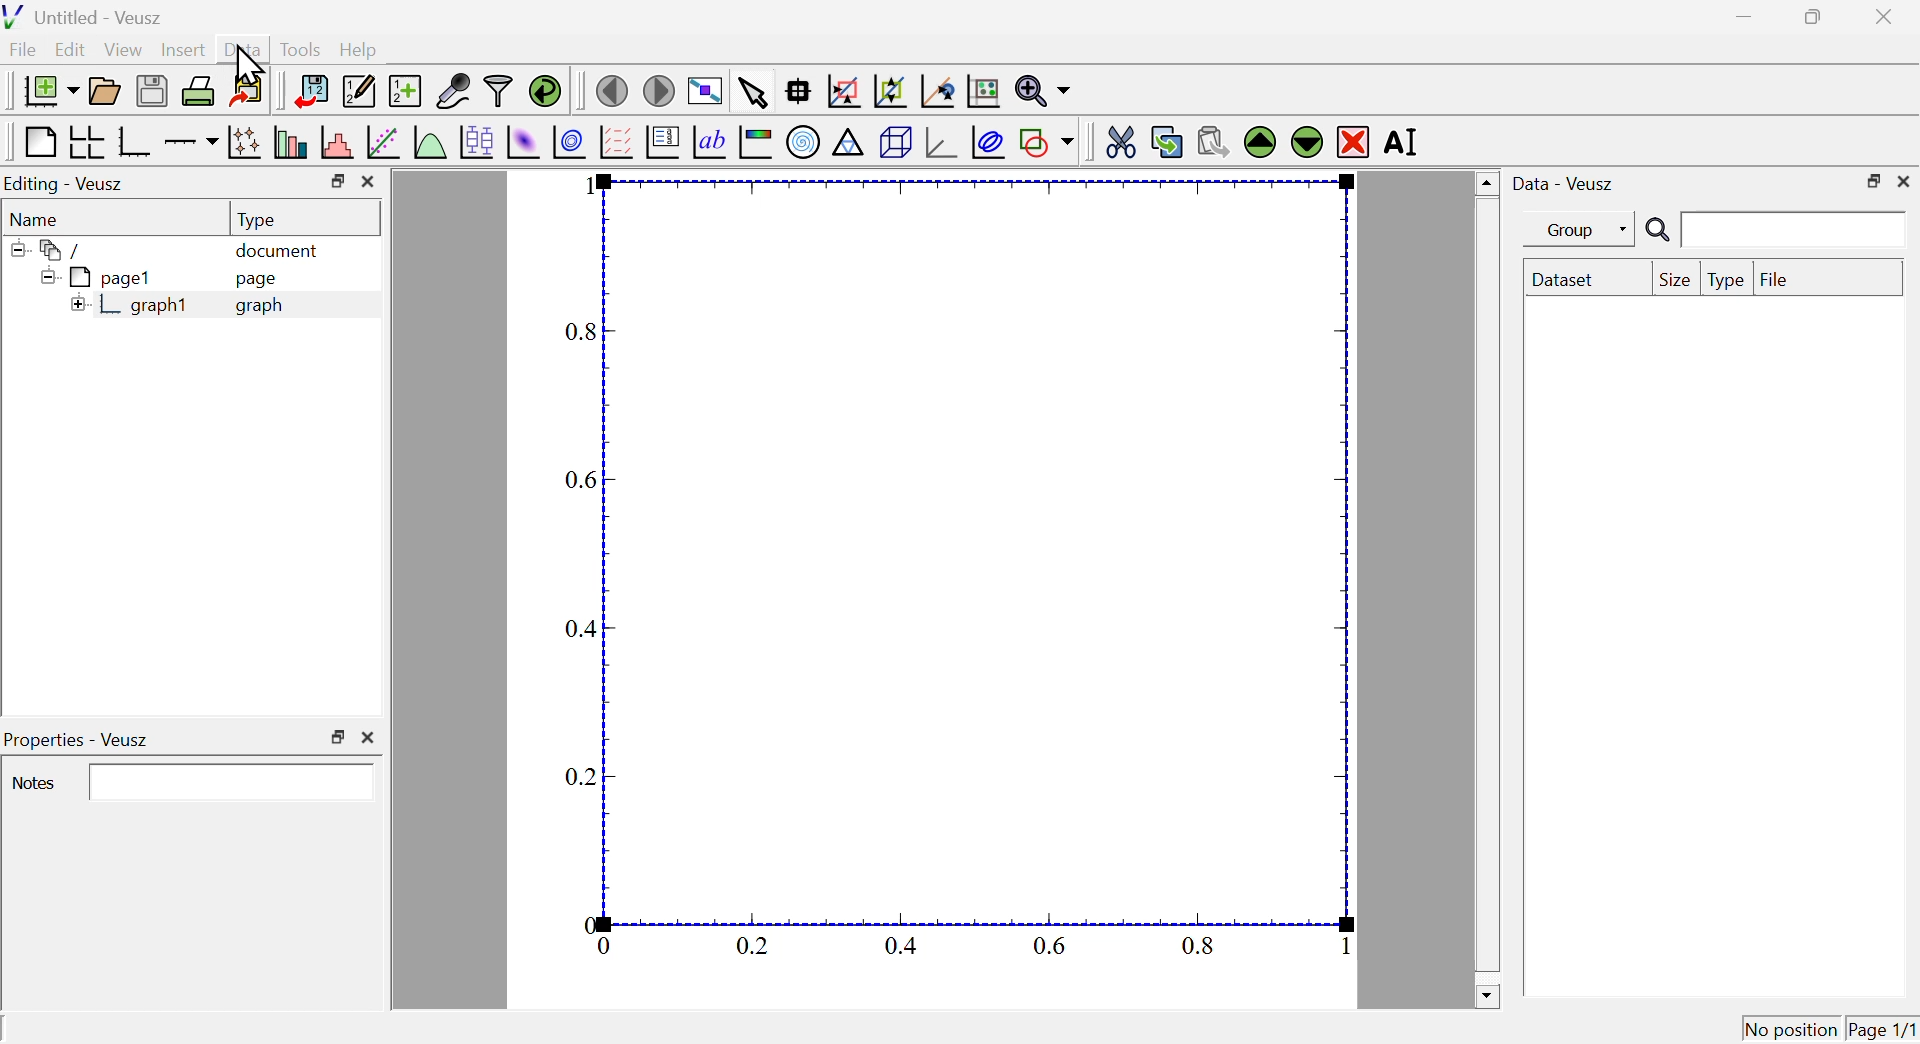 The width and height of the screenshot is (1920, 1044). Describe the element at coordinates (752, 946) in the screenshot. I see `0.2` at that location.